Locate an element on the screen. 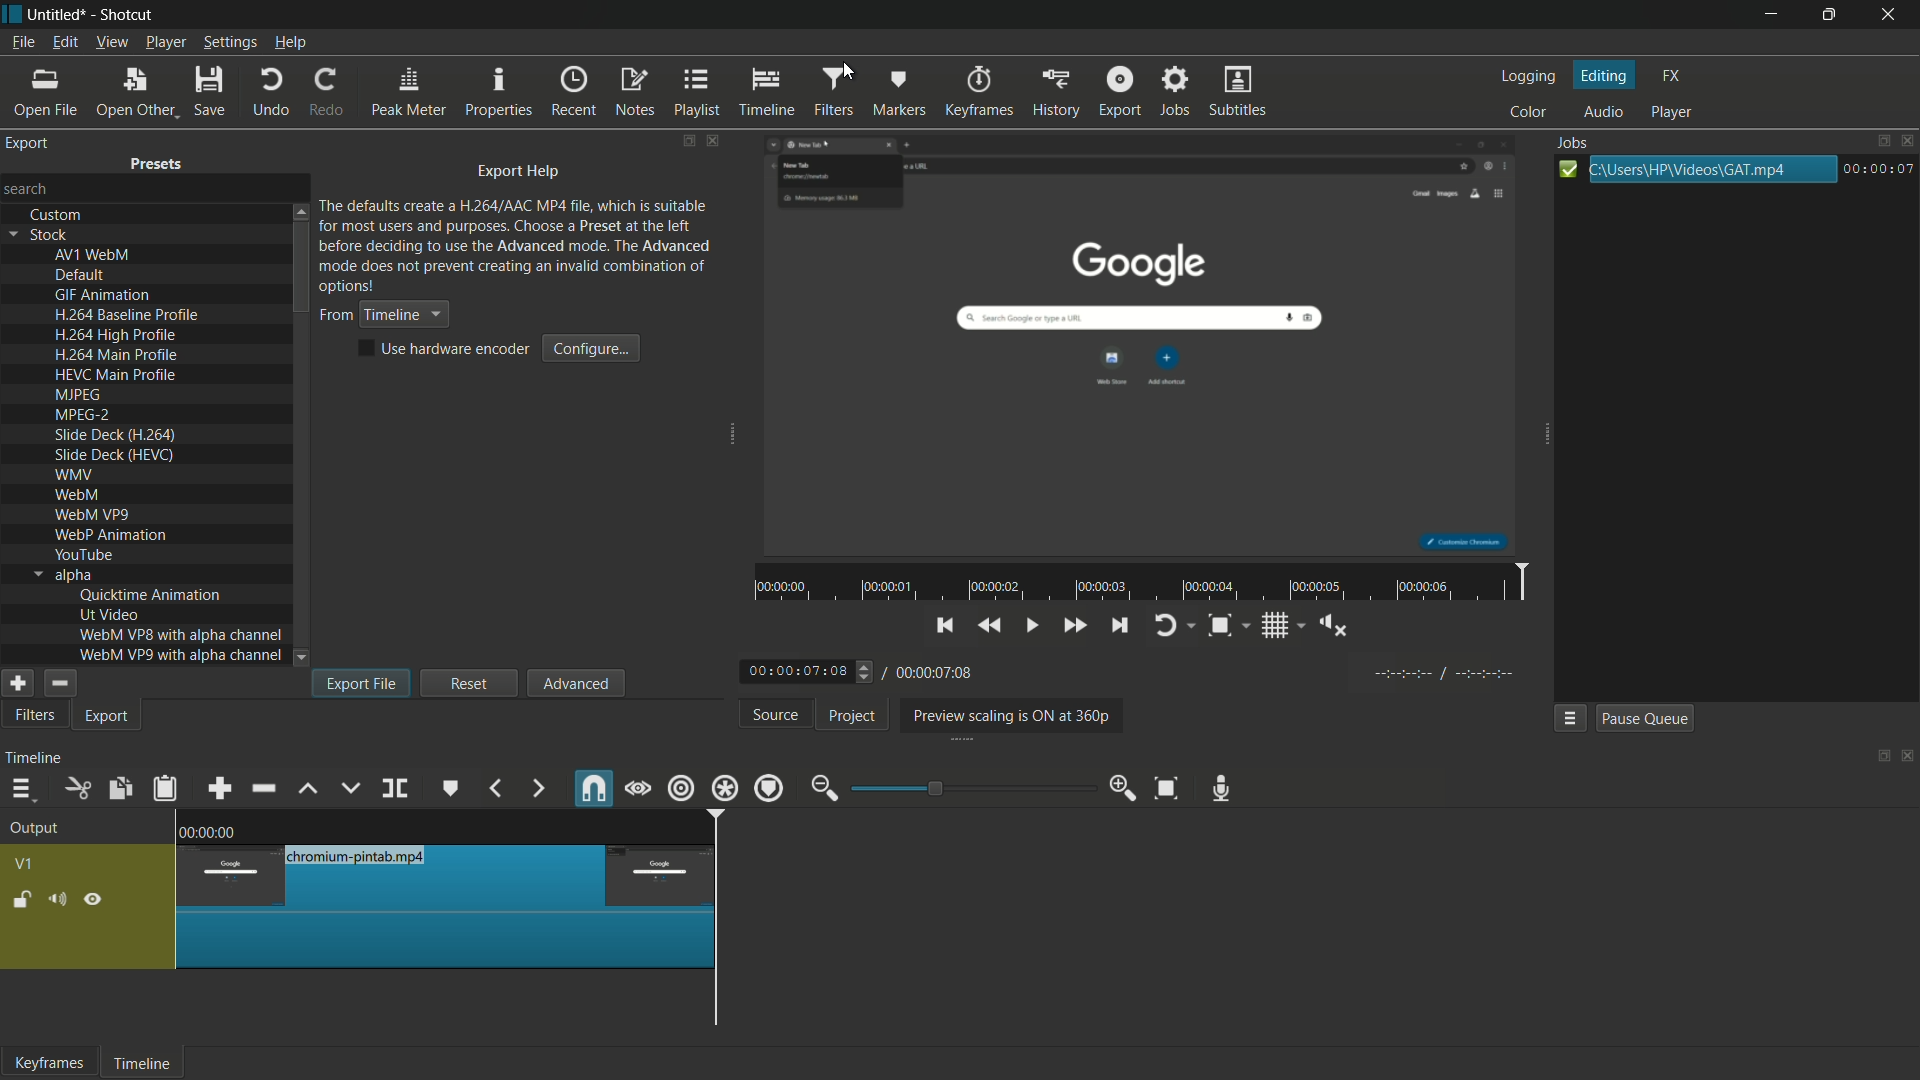 The height and width of the screenshot is (1080, 1920). toggle player looping is located at coordinates (1169, 624).